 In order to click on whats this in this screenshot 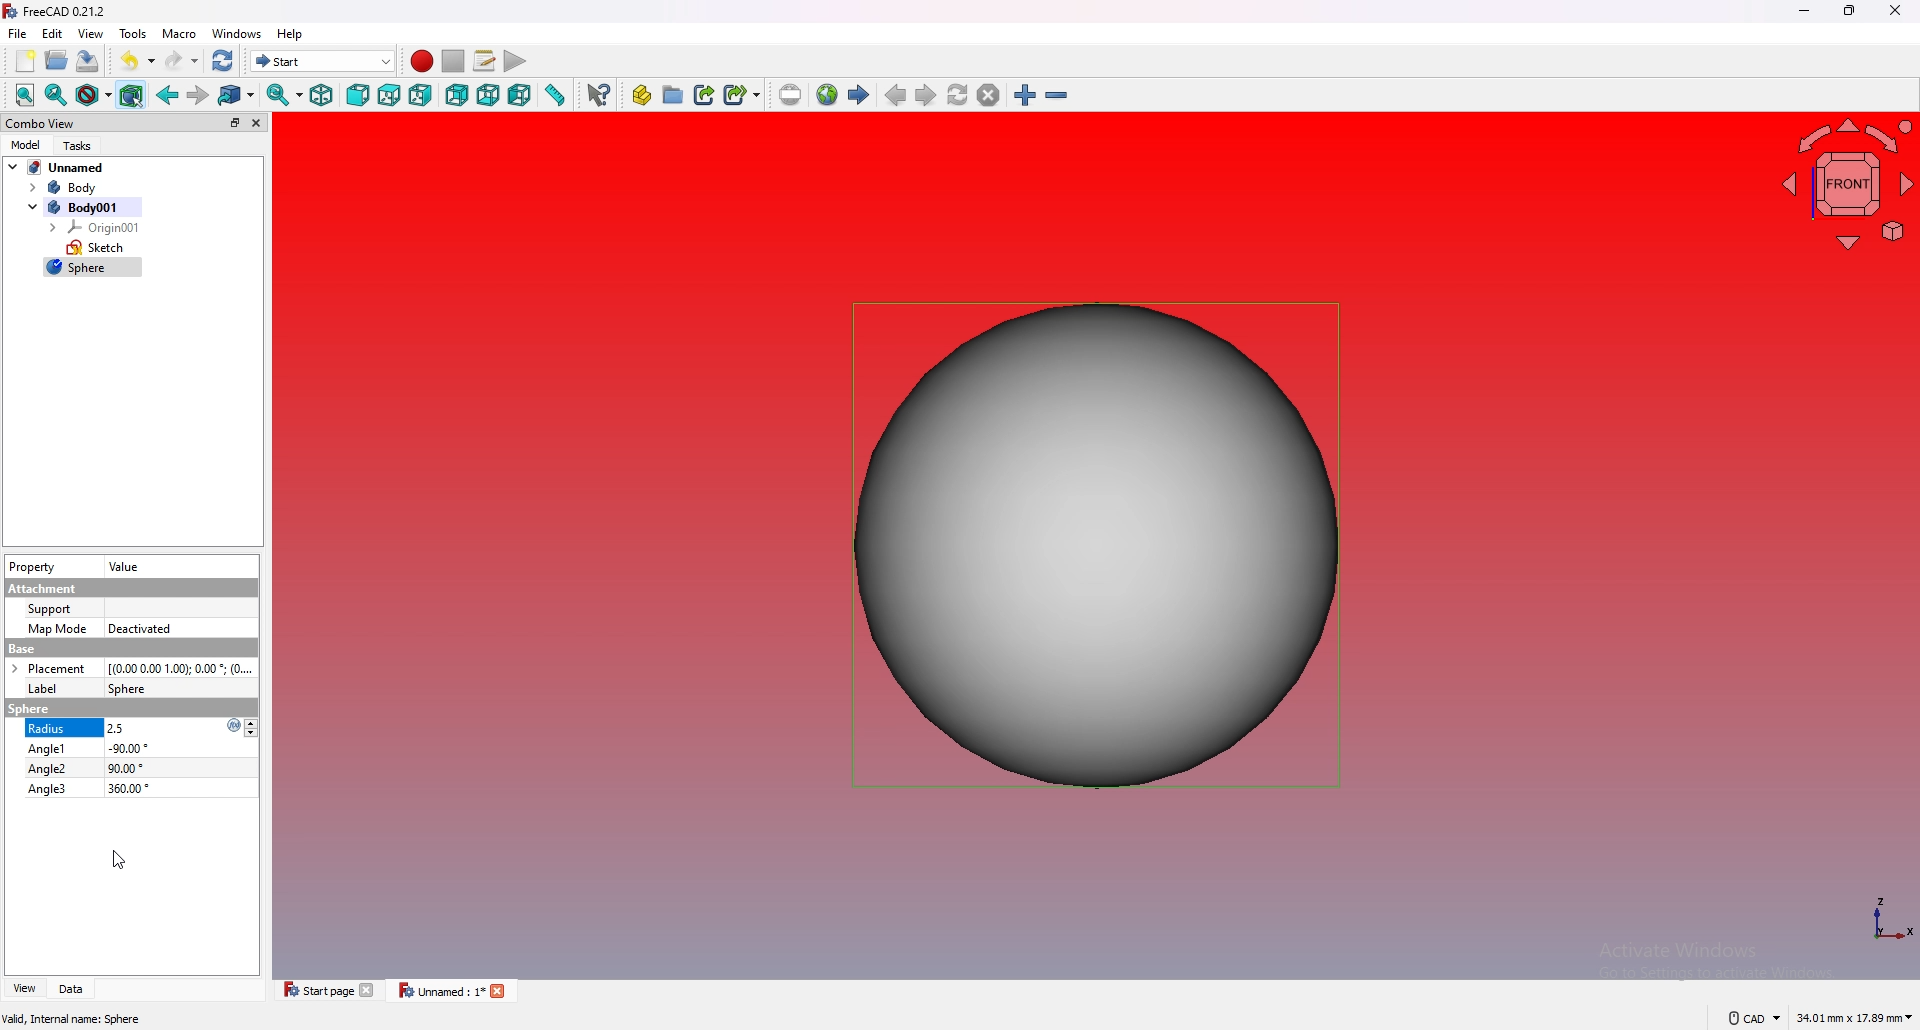, I will do `click(600, 94)`.